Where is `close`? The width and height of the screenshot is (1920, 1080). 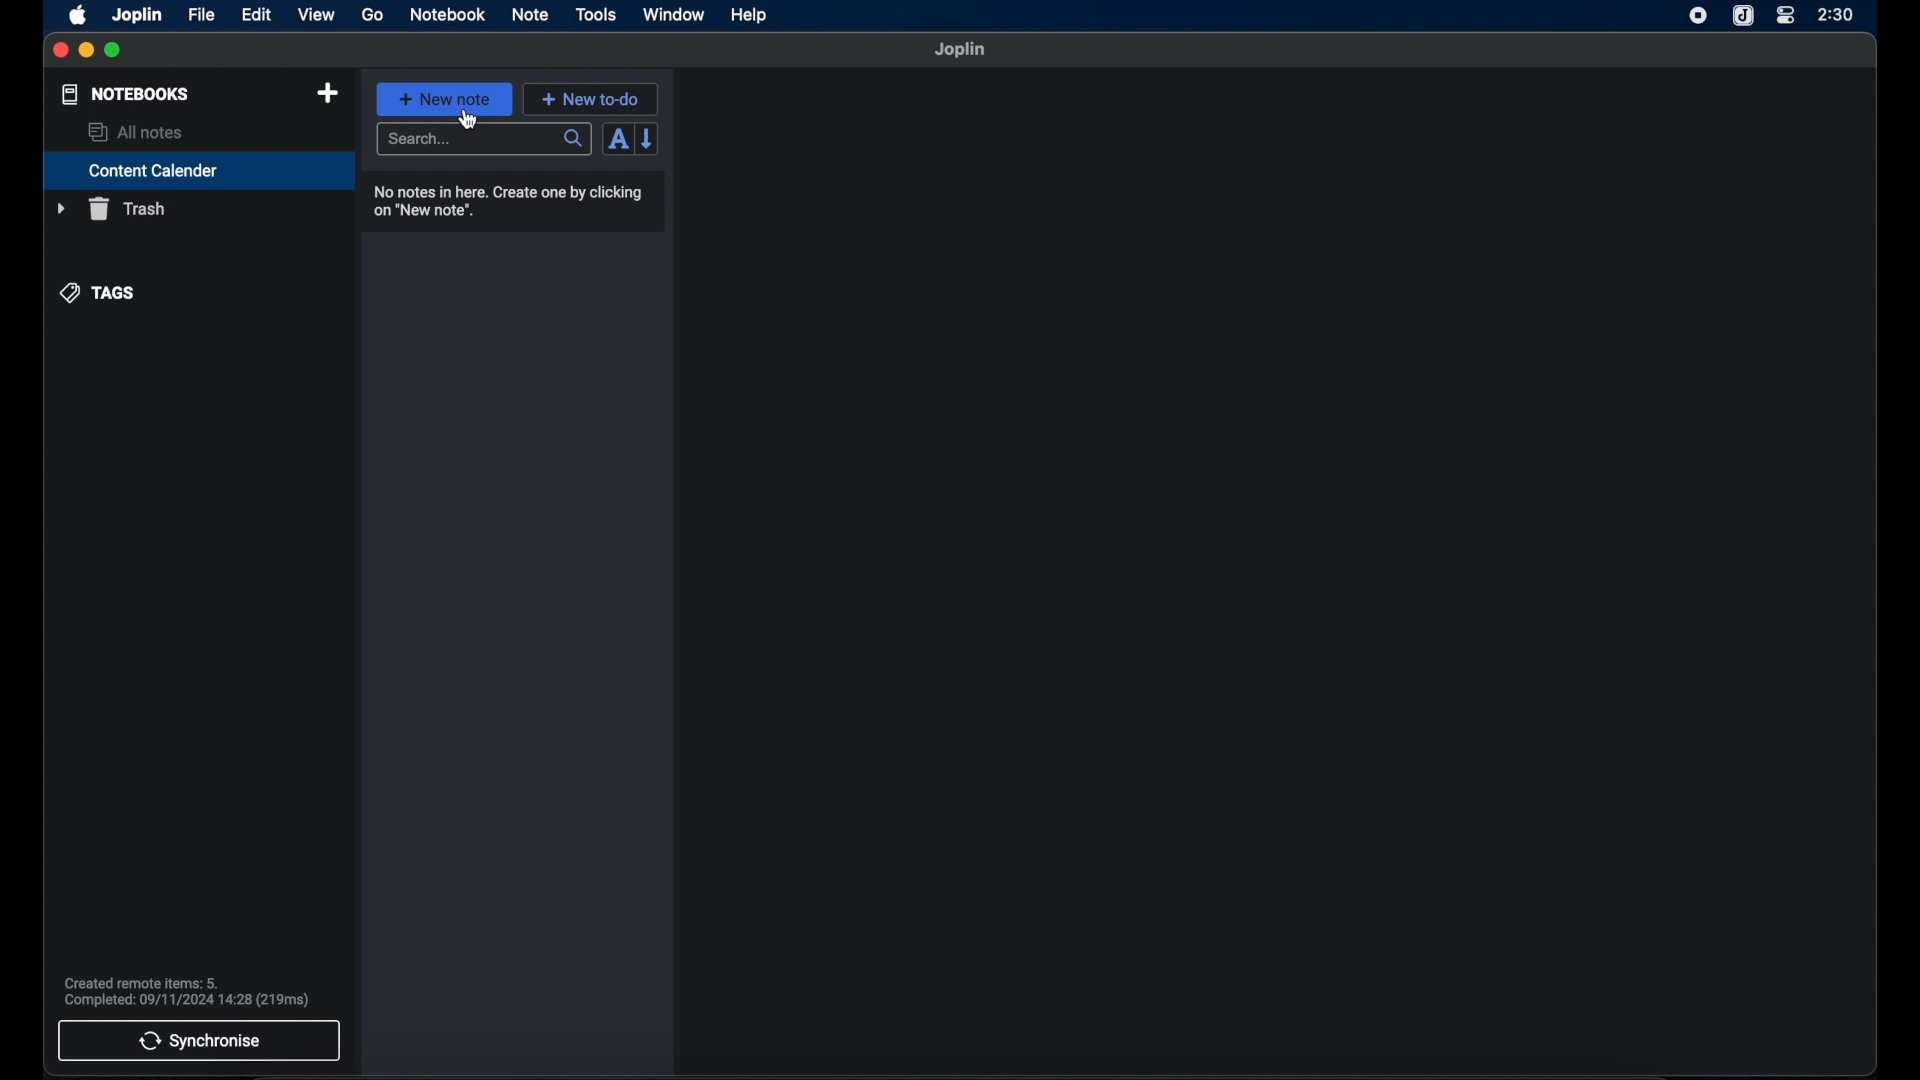
close is located at coordinates (59, 51).